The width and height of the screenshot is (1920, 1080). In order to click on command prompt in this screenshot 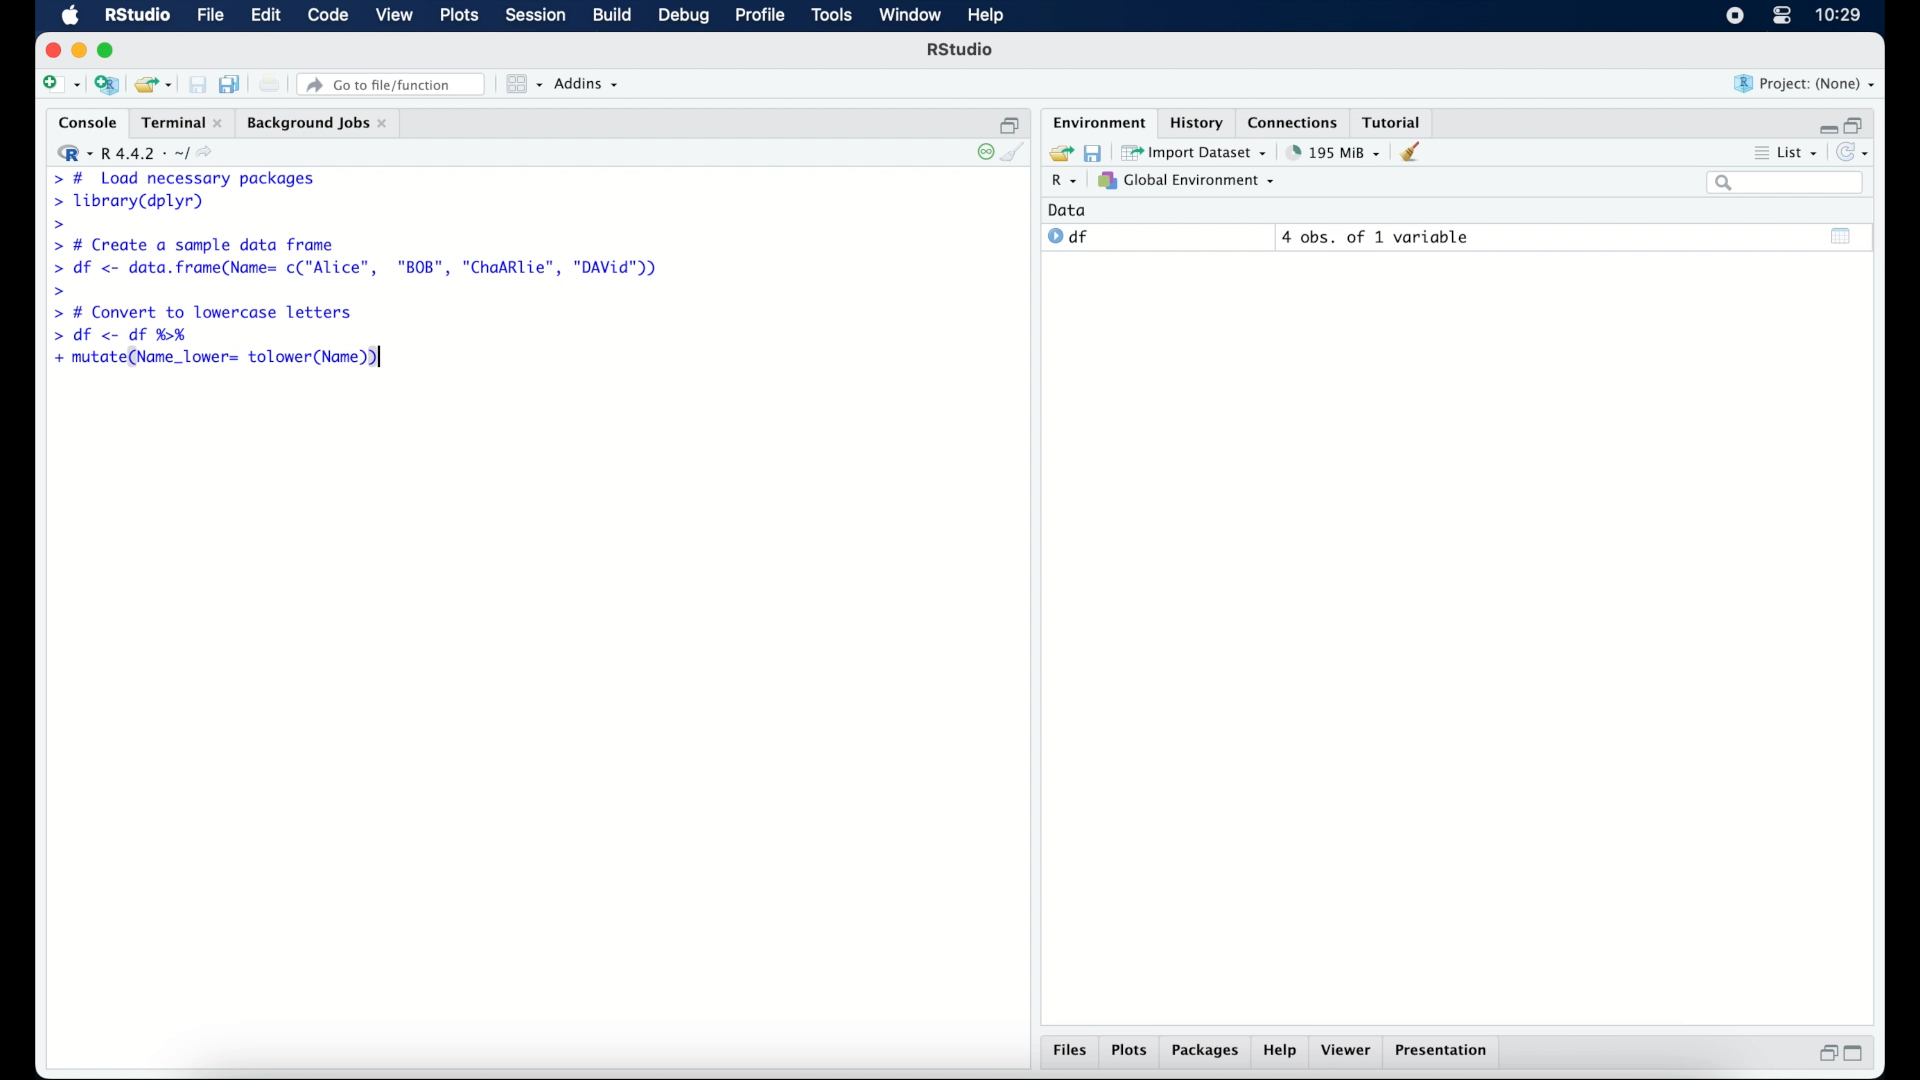, I will do `click(55, 225)`.